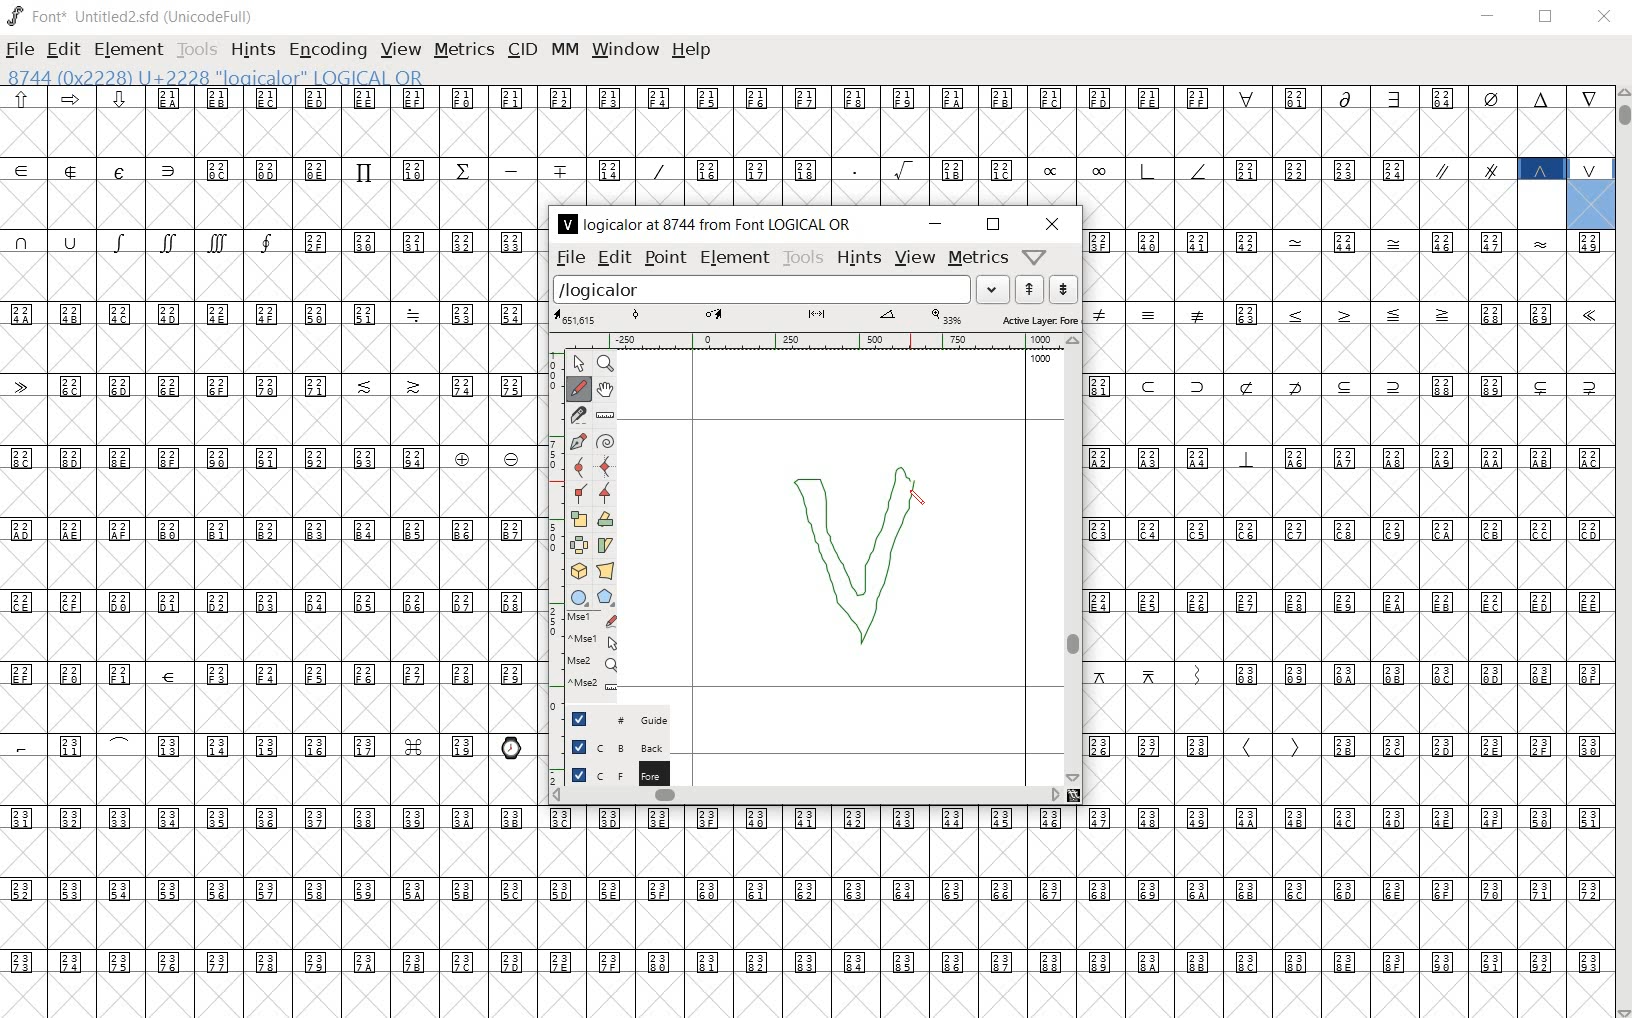 This screenshot has width=1632, height=1018. I want to click on font* Untitled2.sfd (UnicodeFull), so click(128, 15).